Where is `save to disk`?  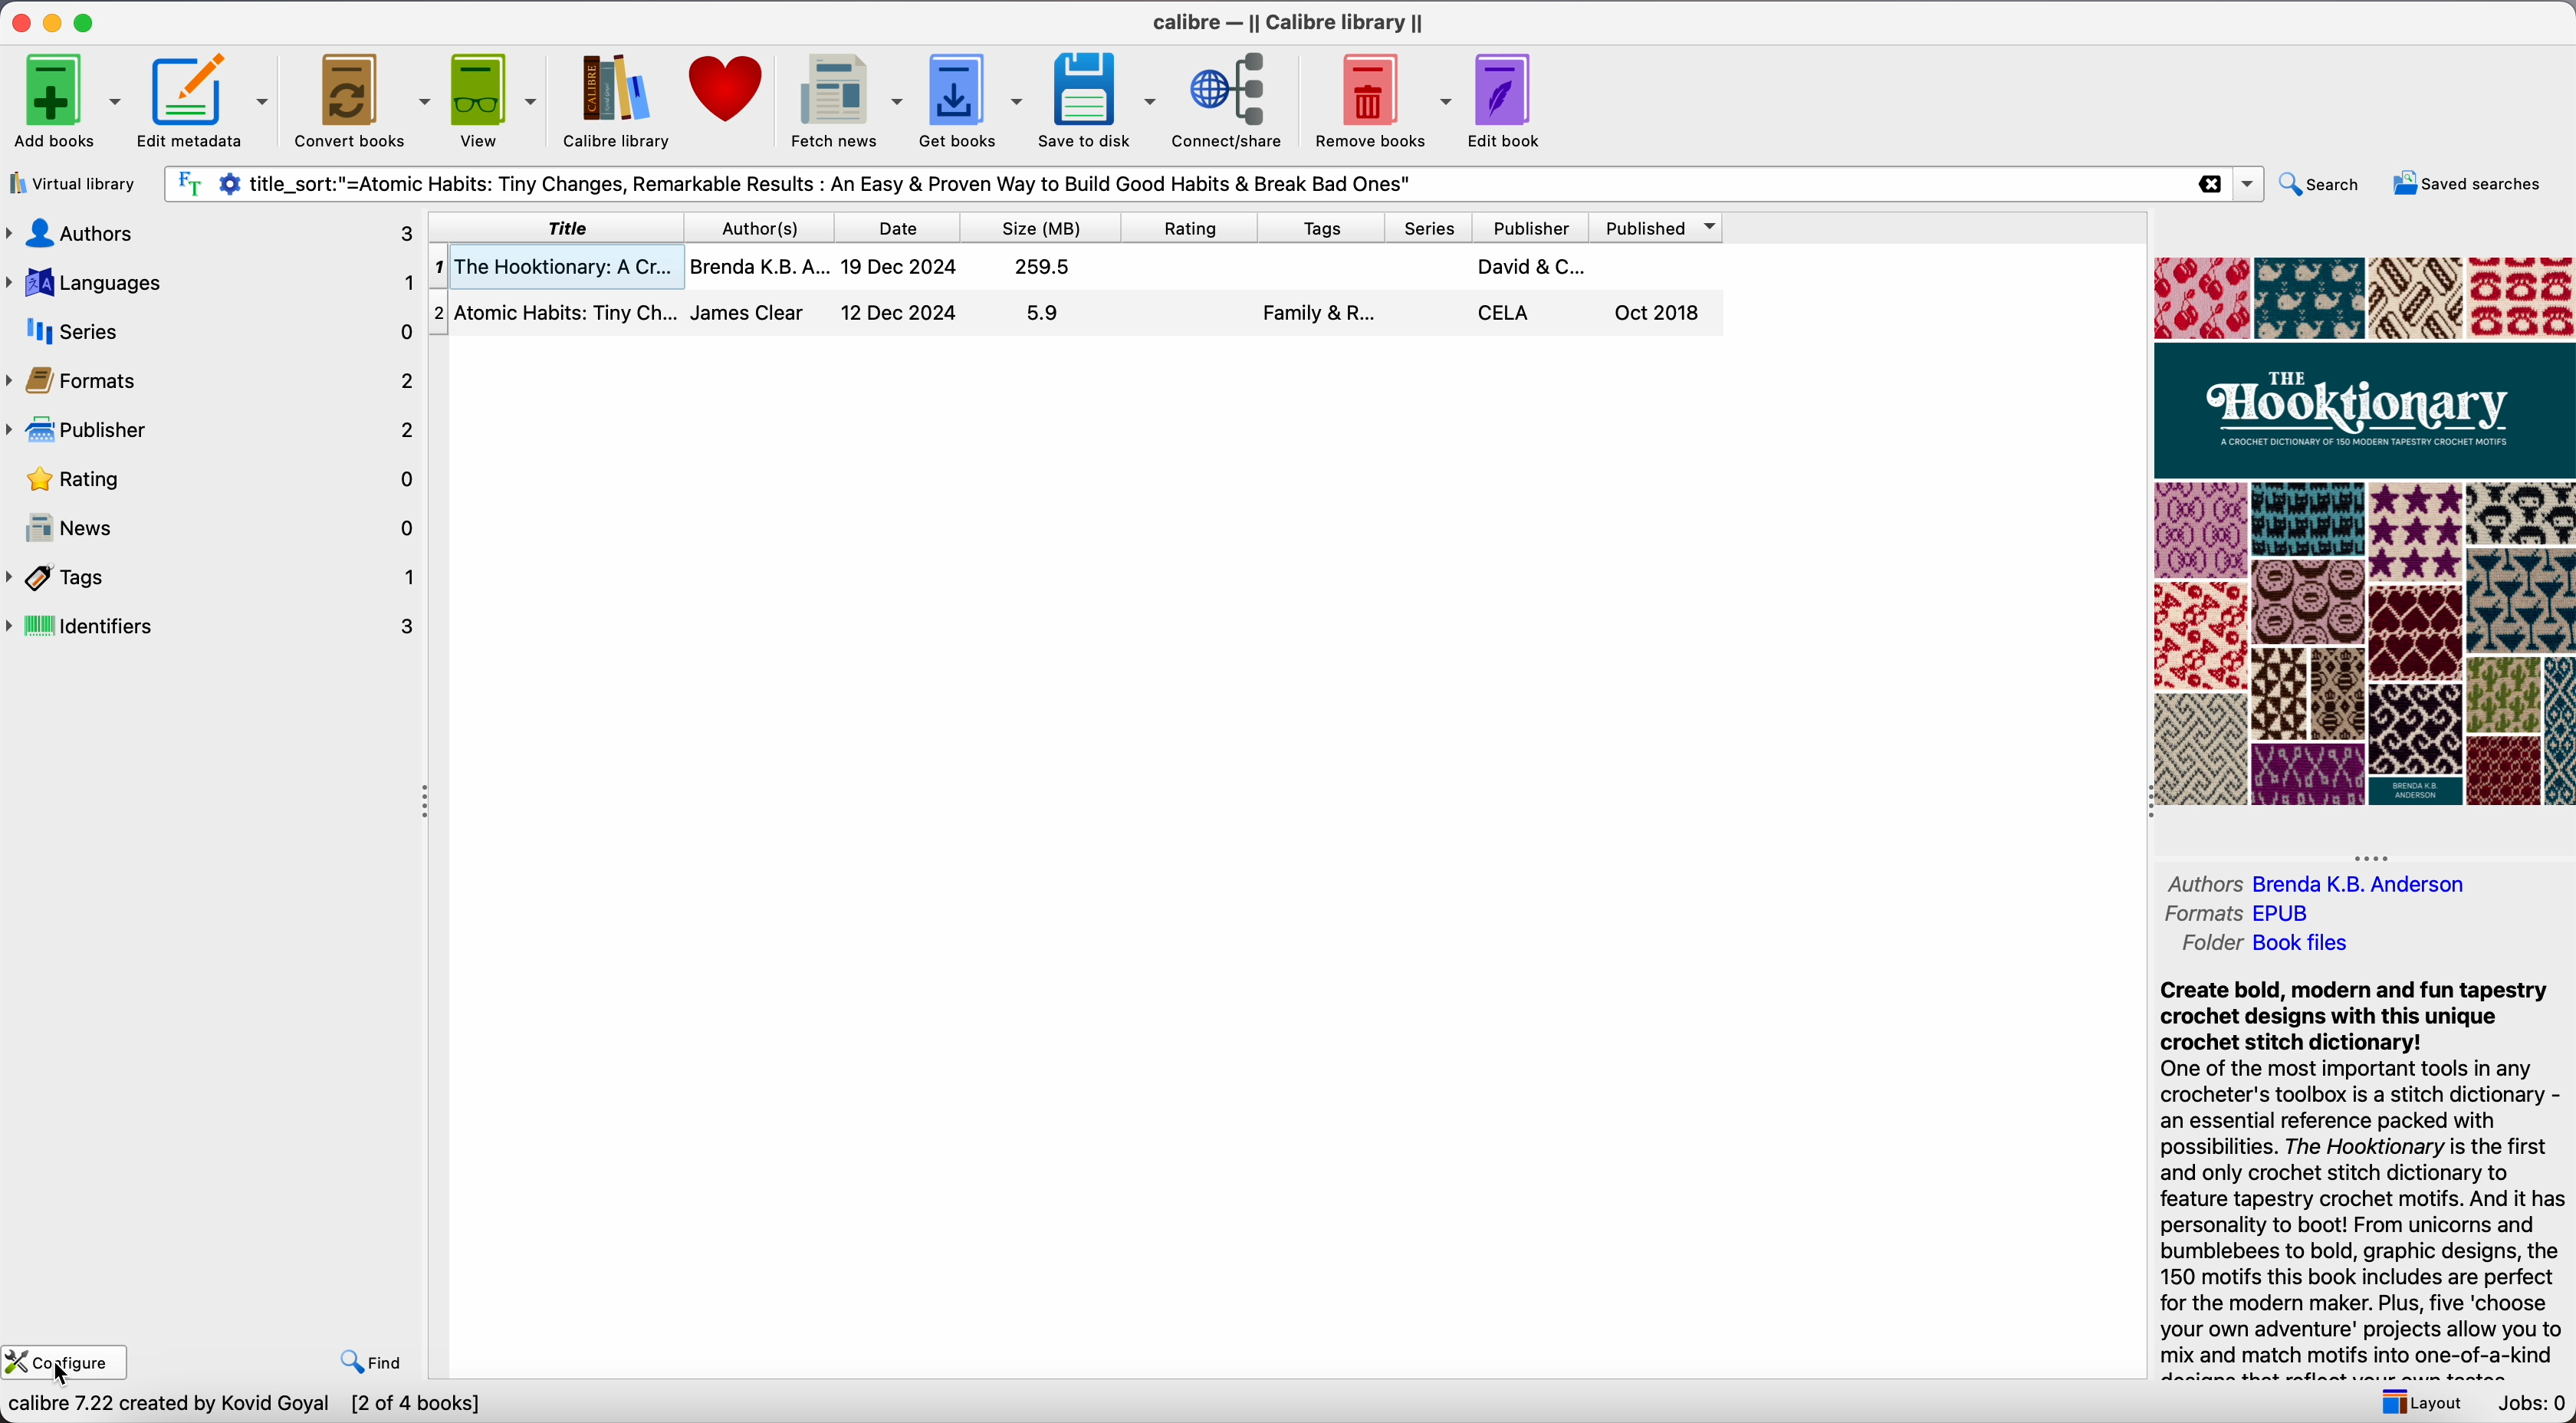
save to disk is located at coordinates (1103, 98).